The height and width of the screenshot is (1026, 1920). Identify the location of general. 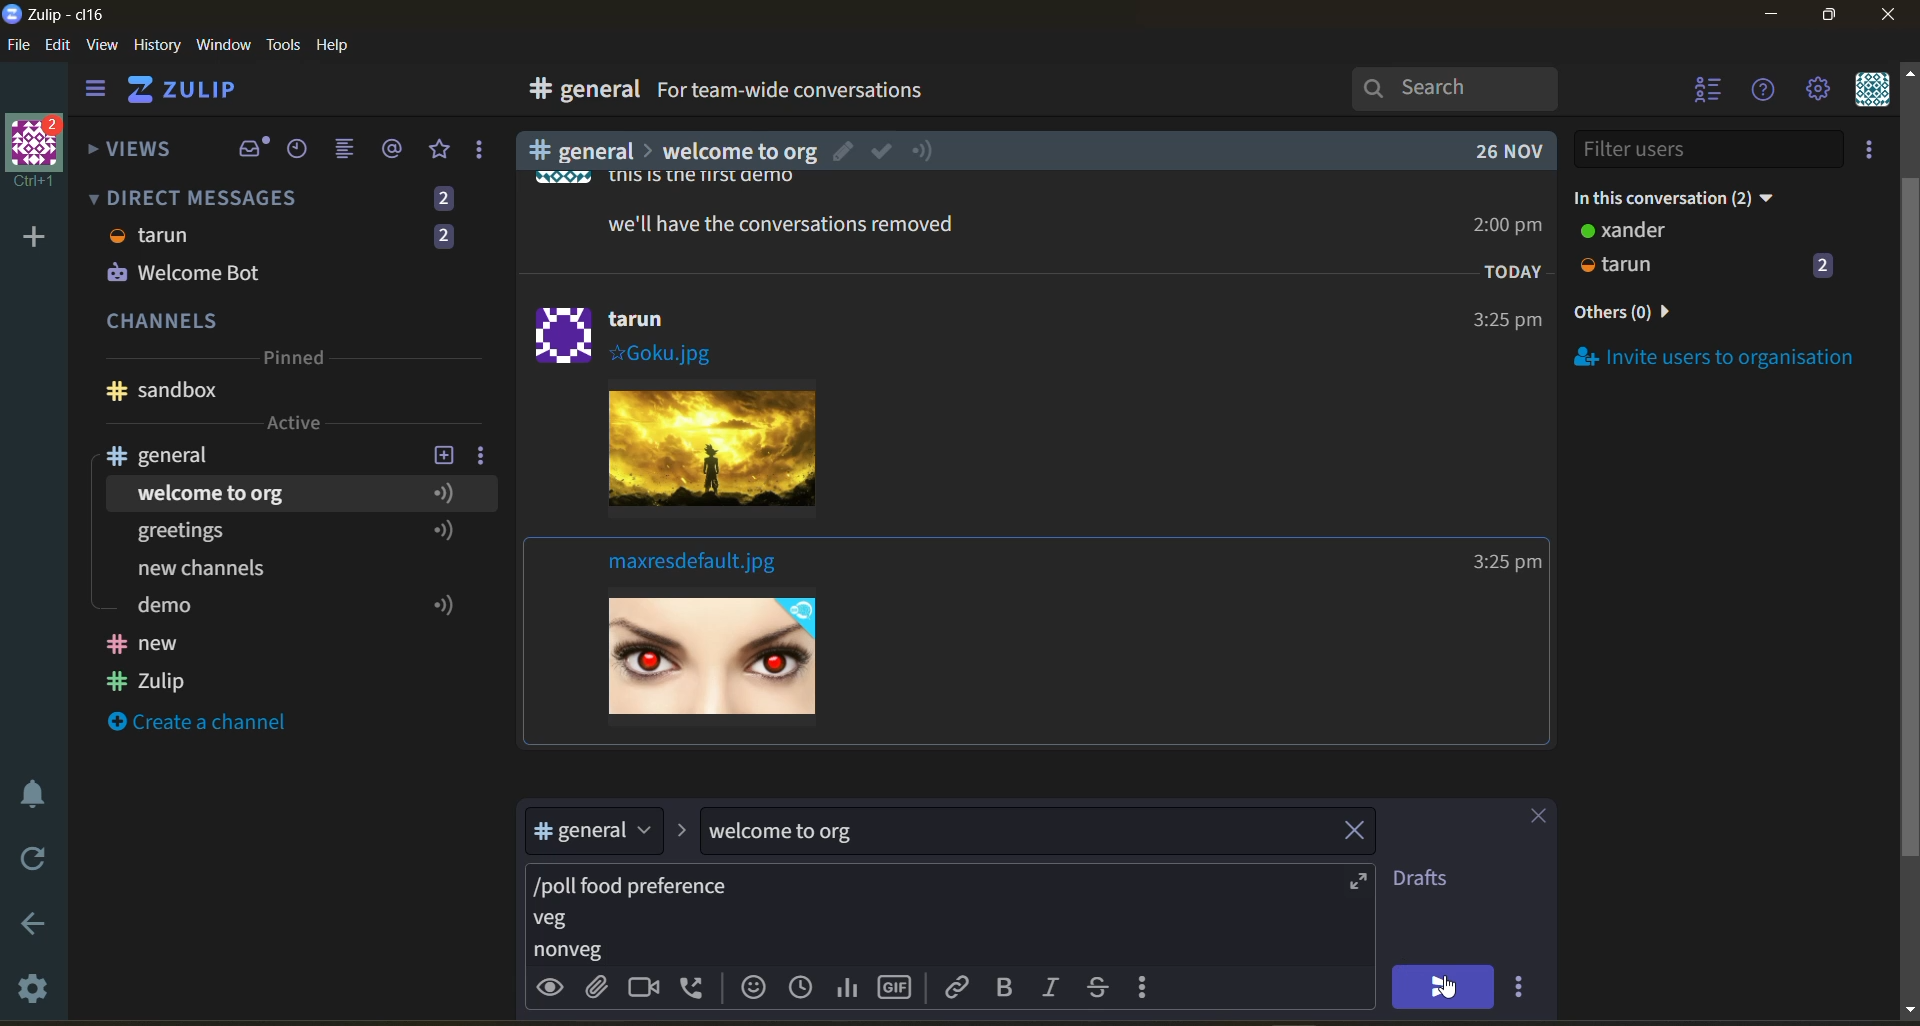
(585, 90).